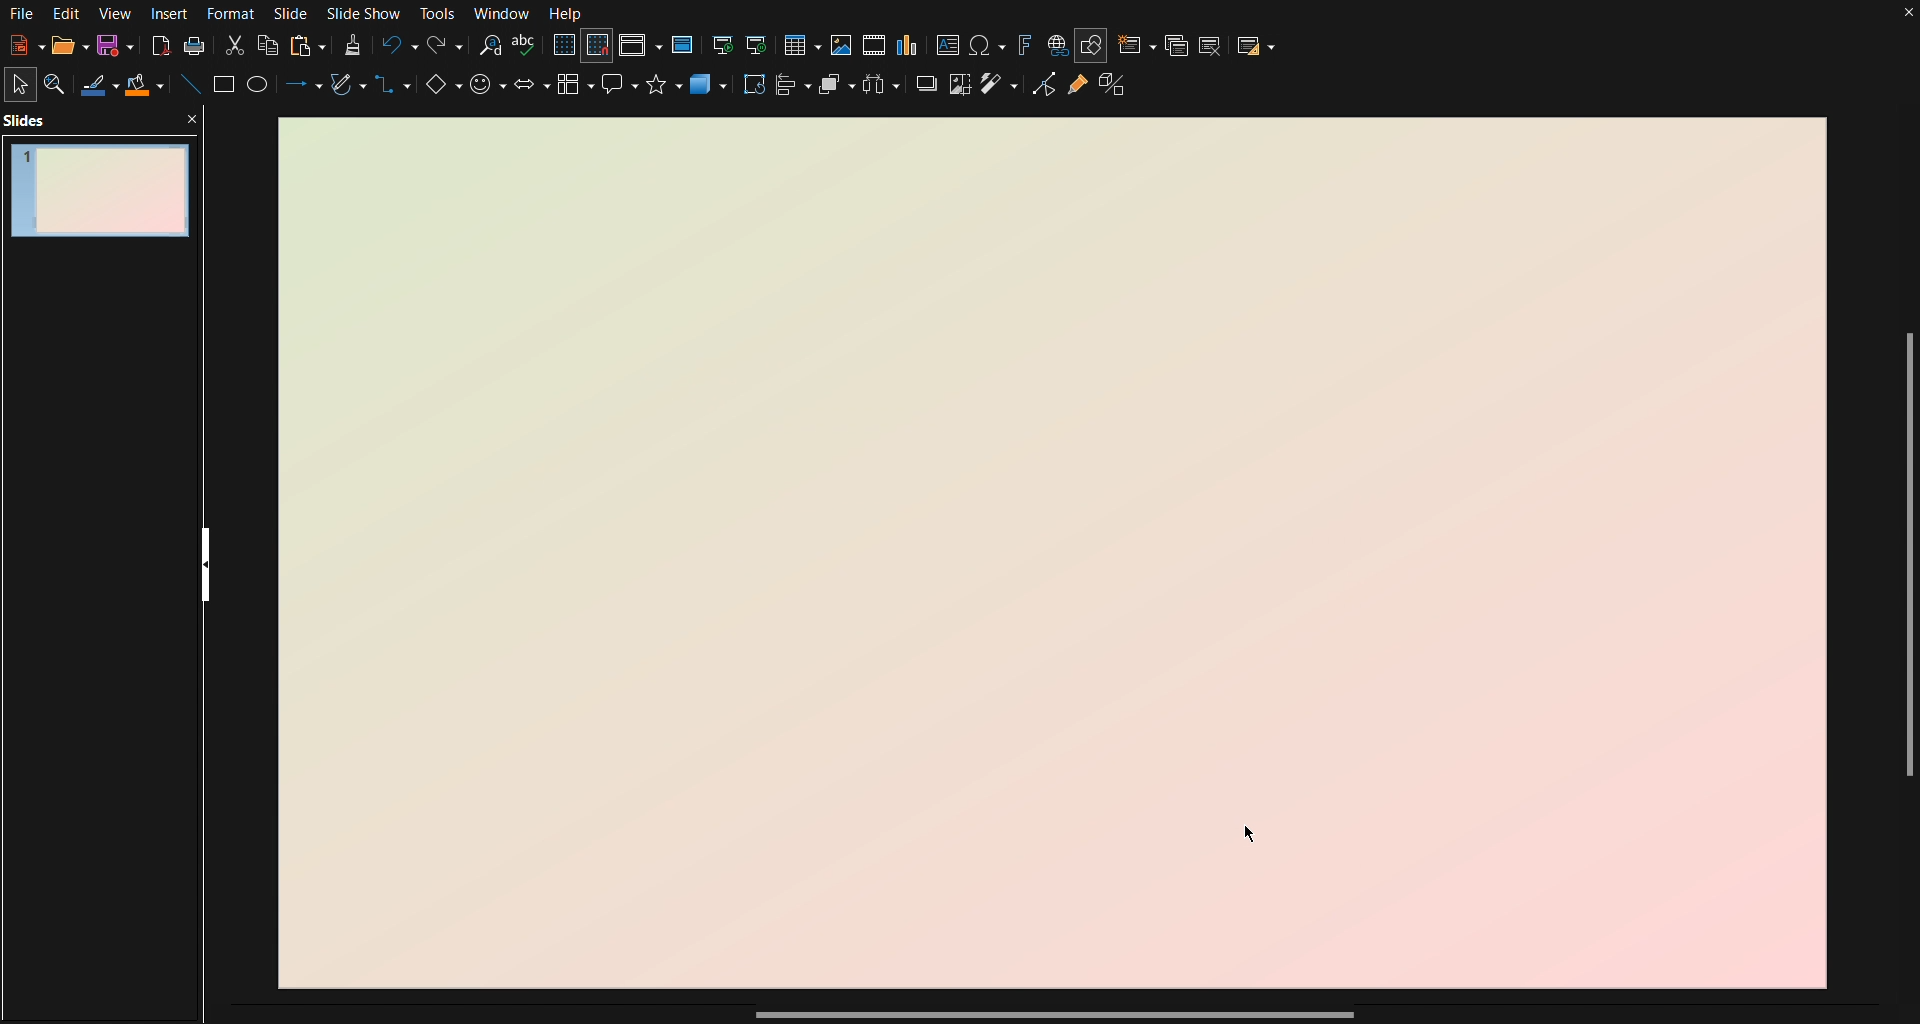 The width and height of the screenshot is (1920, 1024). I want to click on Arrange, so click(837, 89).